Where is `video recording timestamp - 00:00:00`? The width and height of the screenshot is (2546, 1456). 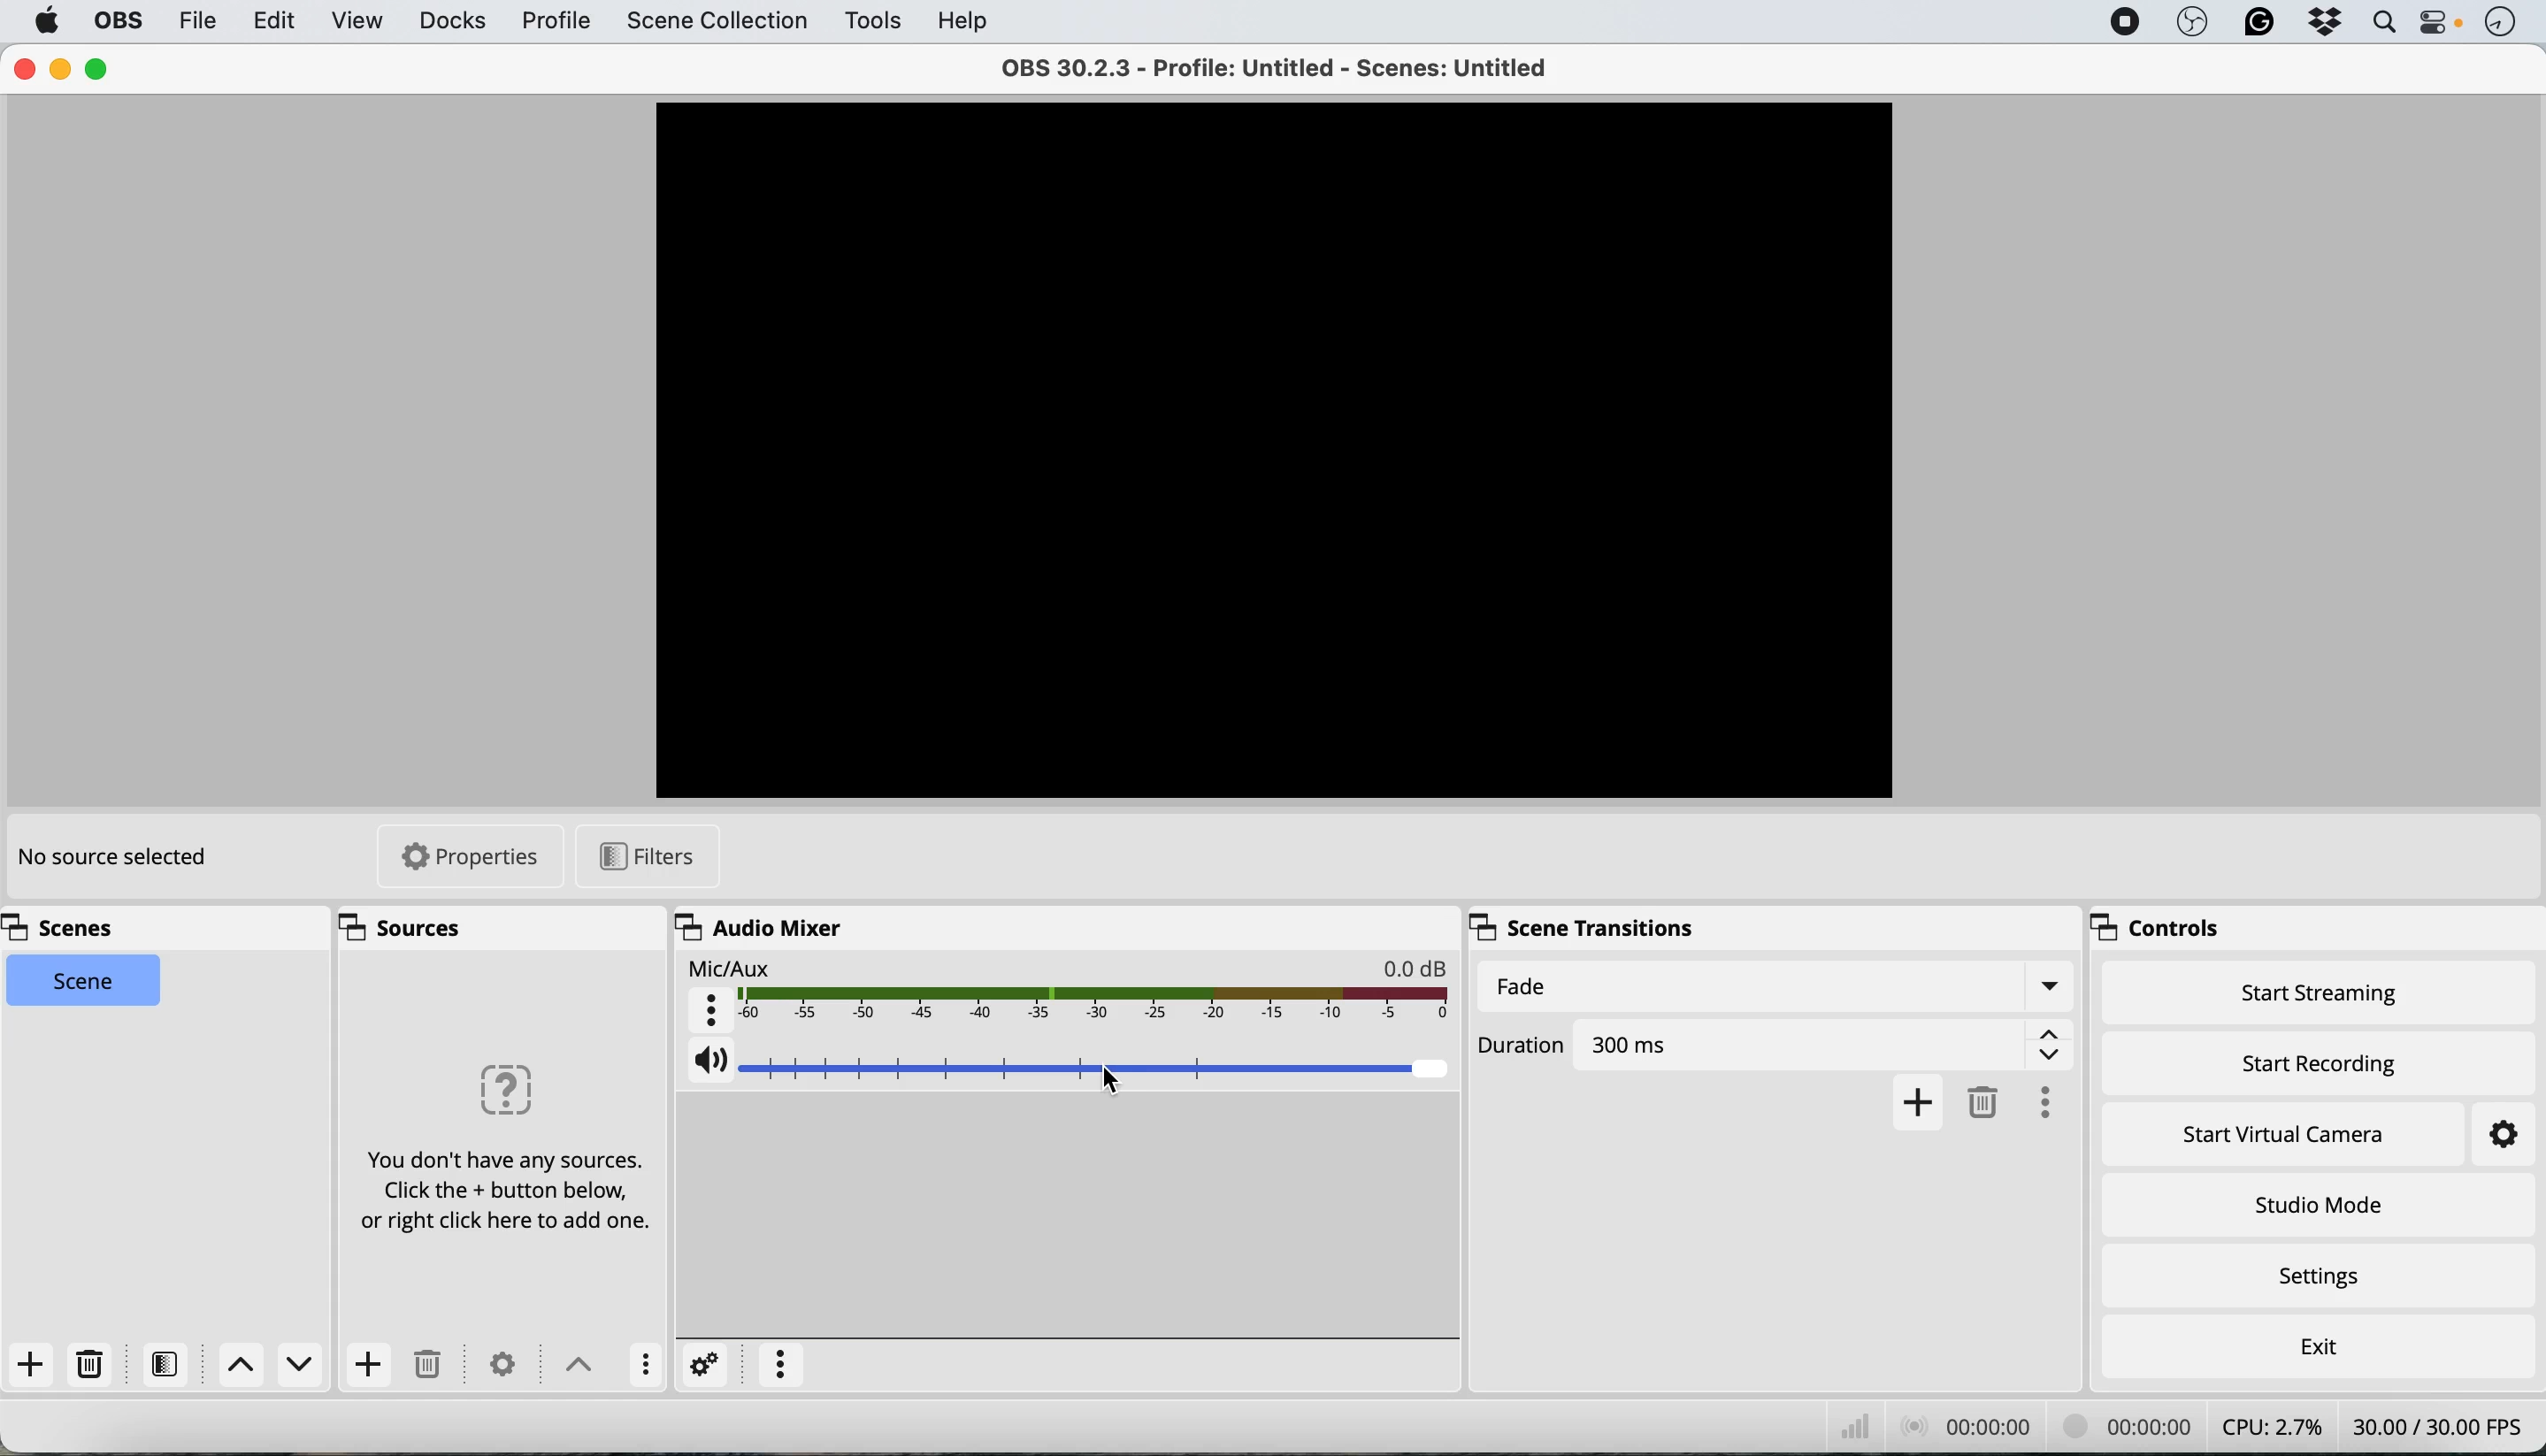 video recording timestamp - 00:00:00 is located at coordinates (2132, 1426).